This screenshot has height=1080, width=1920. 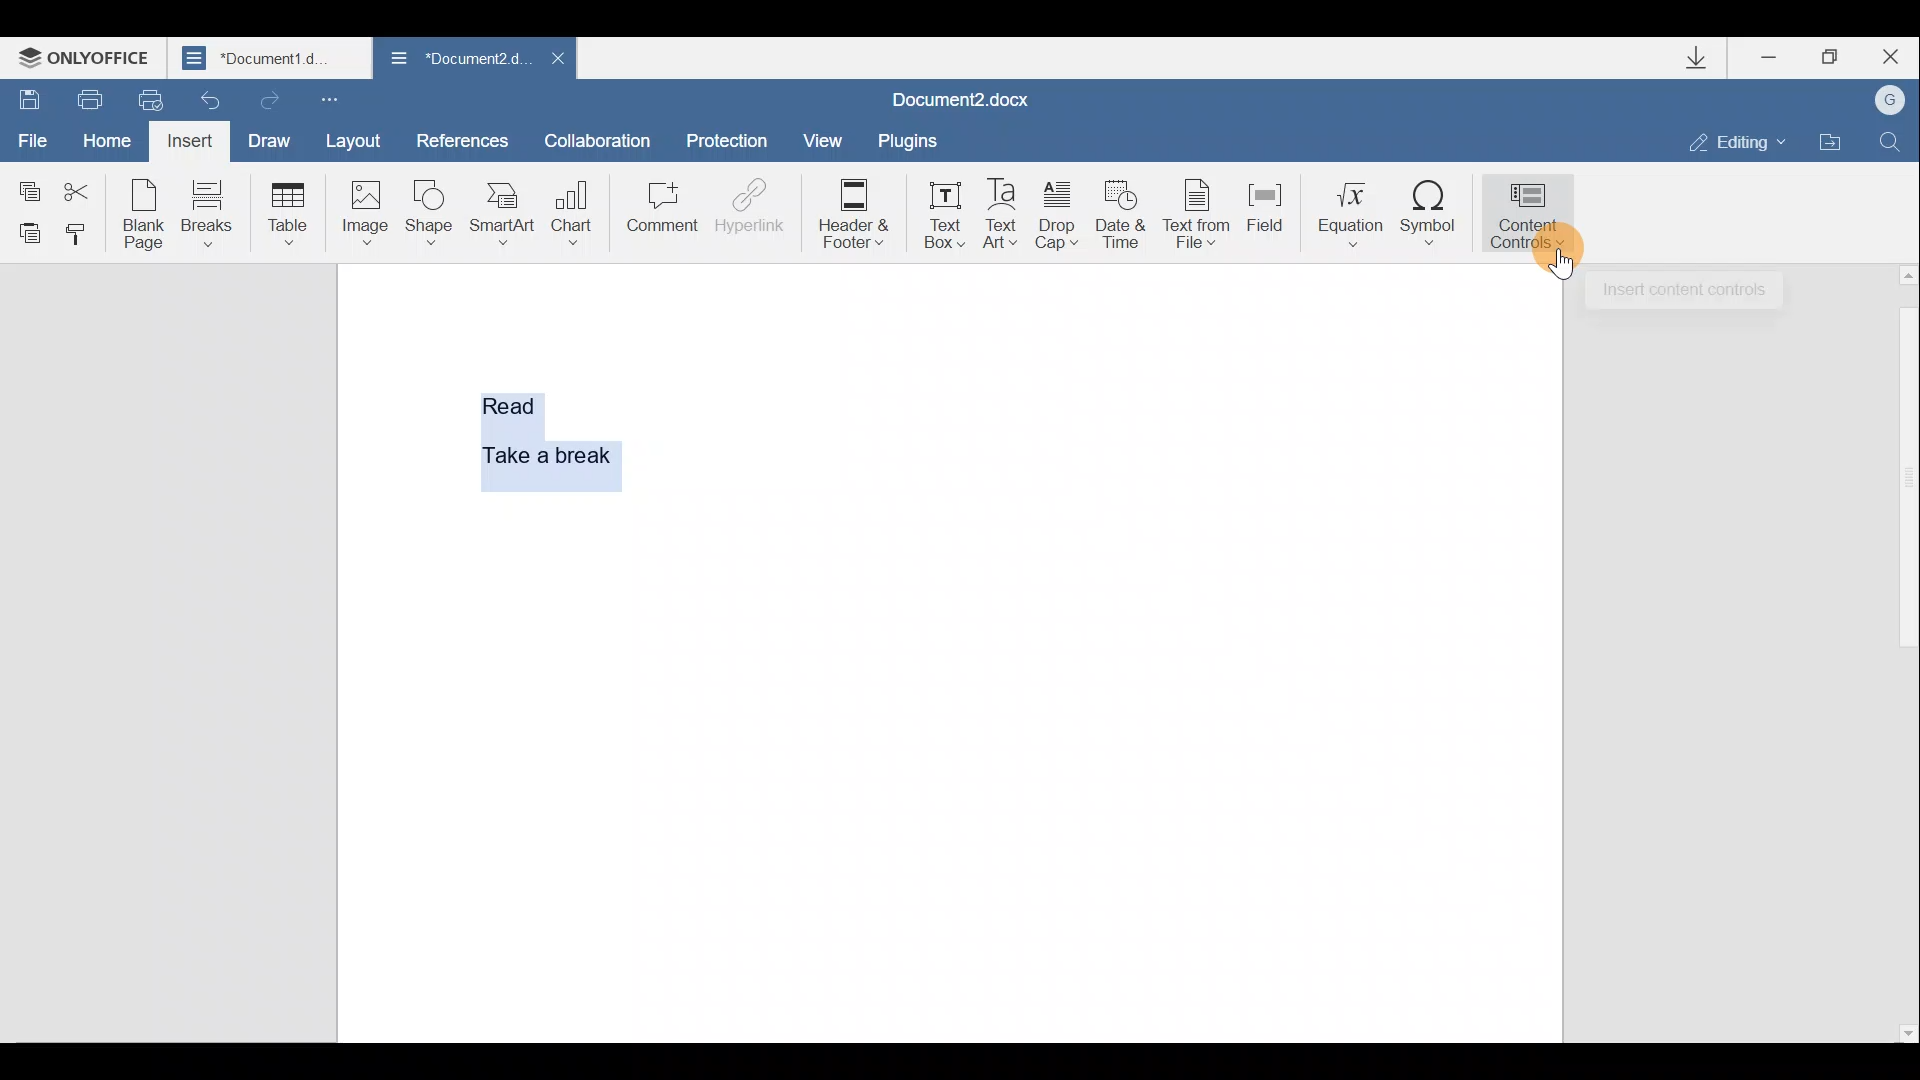 I want to click on Print file, so click(x=88, y=96).